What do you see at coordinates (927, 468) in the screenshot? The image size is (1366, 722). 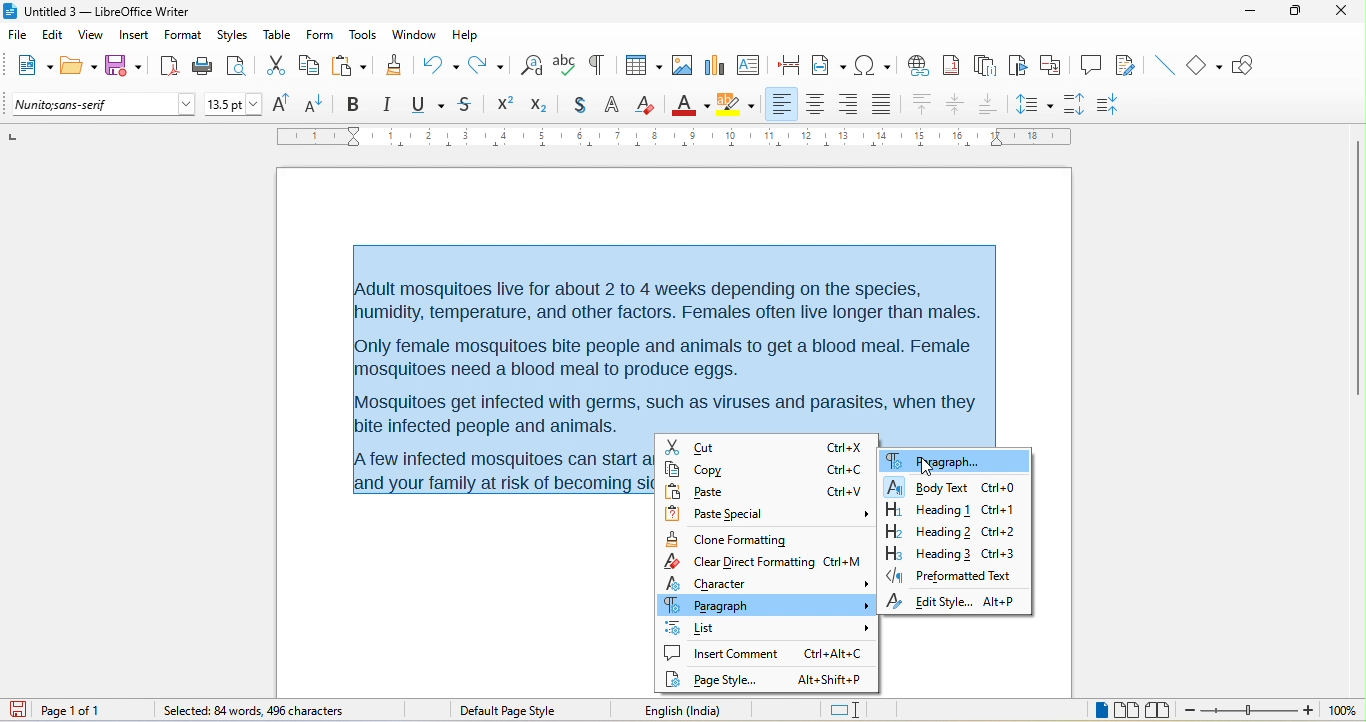 I see `cursor movement` at bounding box center [927, 468].